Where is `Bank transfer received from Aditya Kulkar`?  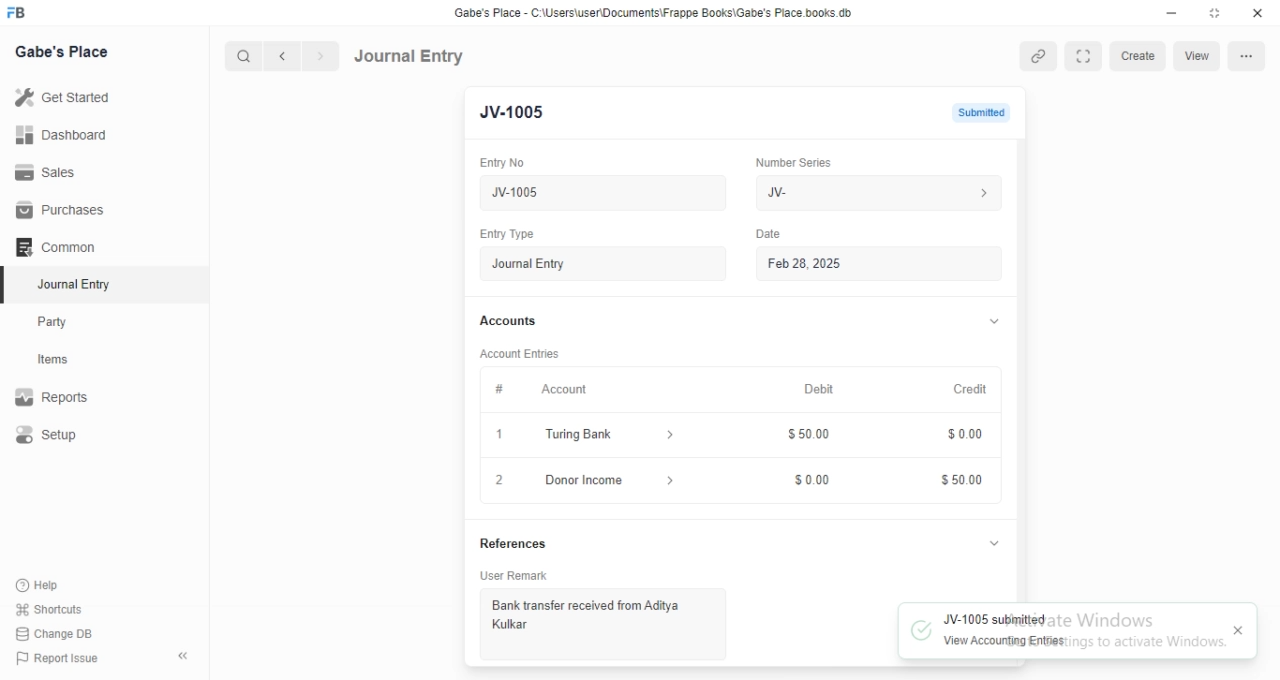
Bank transfer received from Aditya Kulkar is located at coordinates (598, 627).